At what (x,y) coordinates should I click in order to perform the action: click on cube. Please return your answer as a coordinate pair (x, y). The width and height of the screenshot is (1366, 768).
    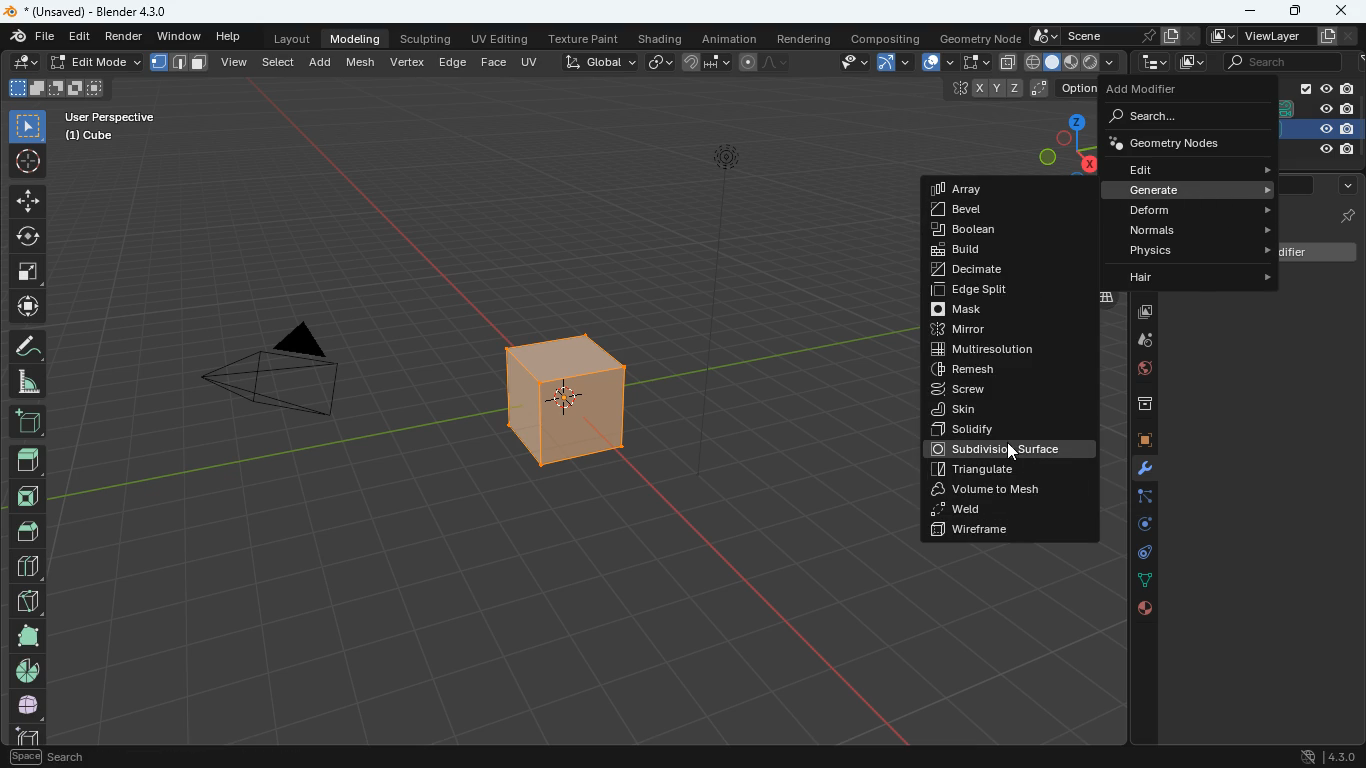
    Looking at the image, I should click on (23, 735).